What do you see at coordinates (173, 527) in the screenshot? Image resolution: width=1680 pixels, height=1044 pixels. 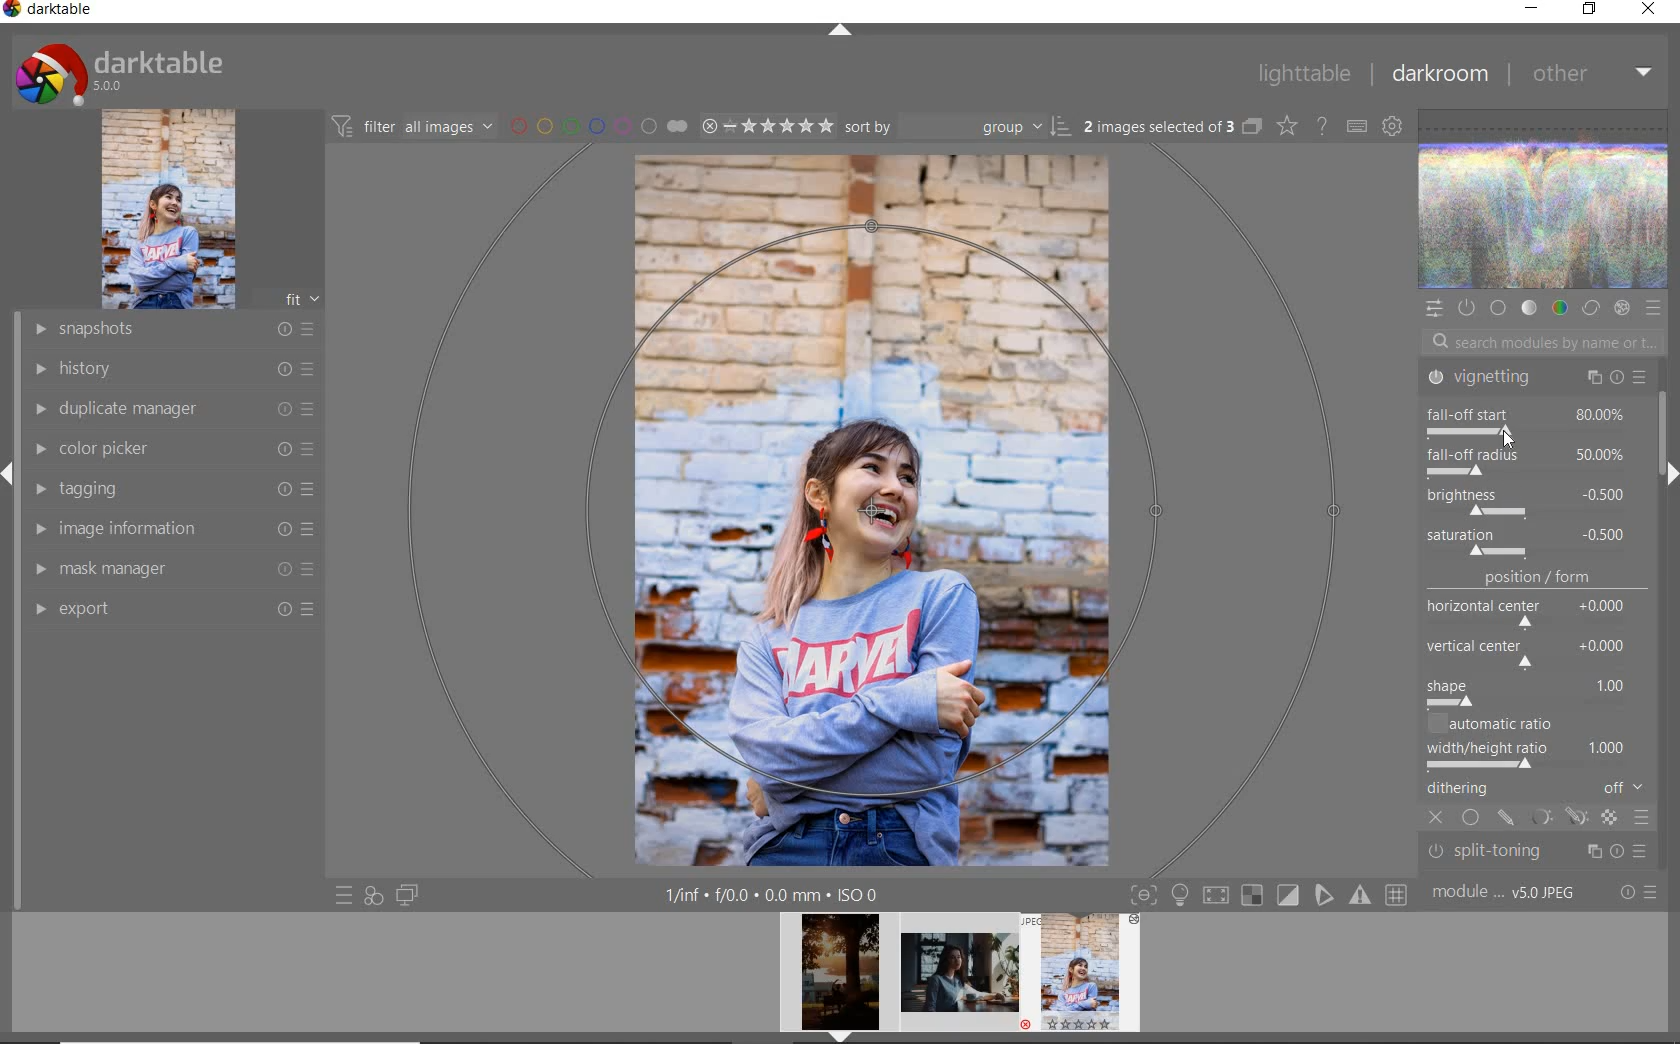 I see `image information` at bounding box center [173, 527].